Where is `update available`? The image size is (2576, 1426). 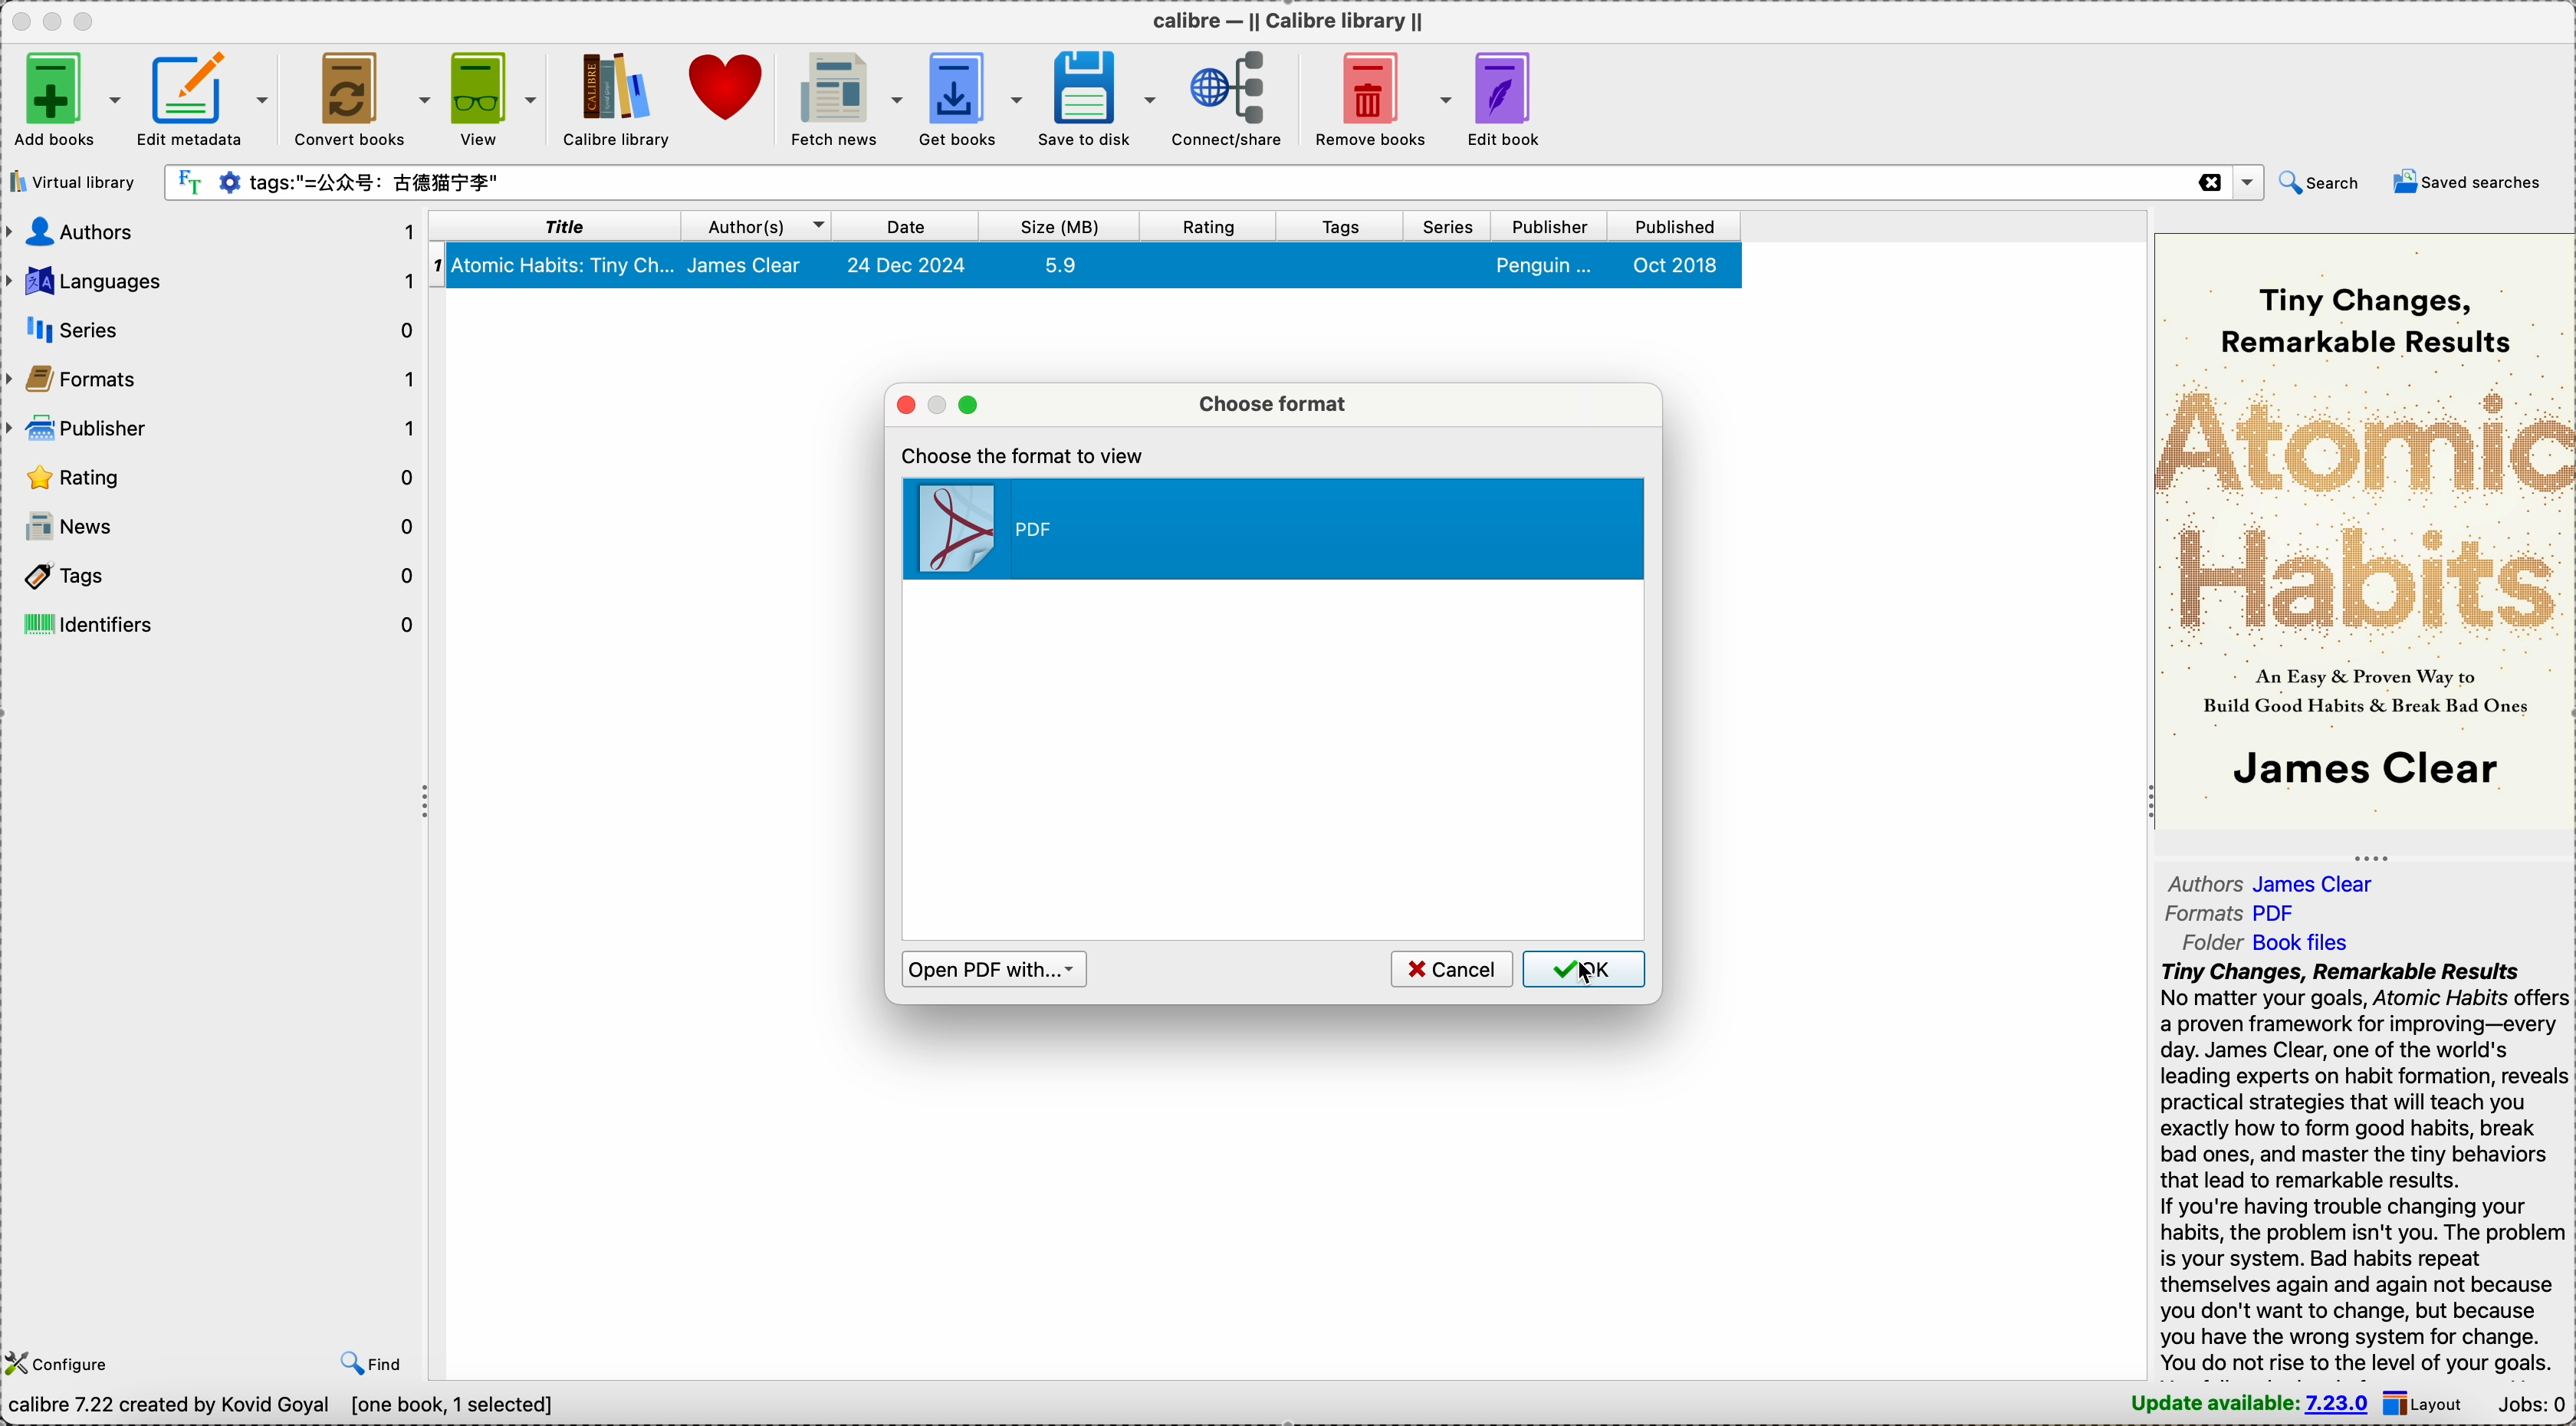
update available is located at coordinates (2248, 1404).